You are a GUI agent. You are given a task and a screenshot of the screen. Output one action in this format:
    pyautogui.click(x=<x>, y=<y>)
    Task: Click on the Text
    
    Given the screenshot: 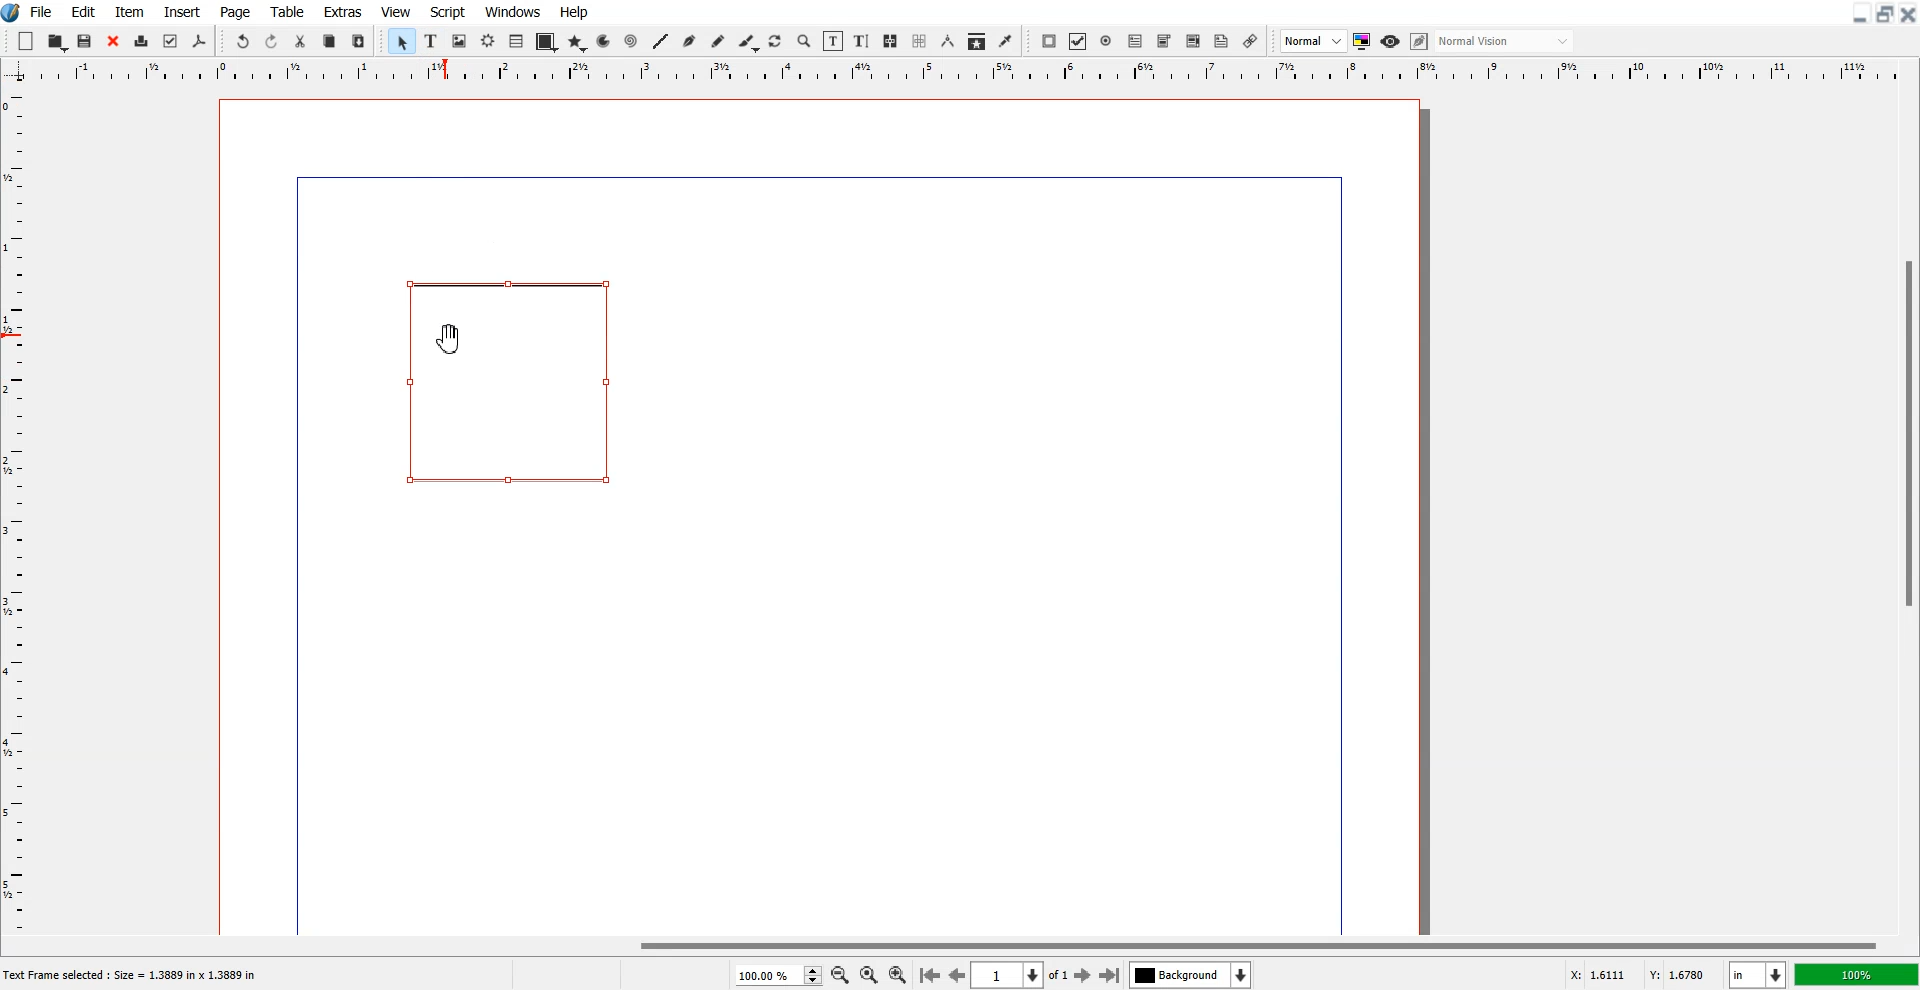 What is the action you would take?
    pyautogui.click(x=137, y=976)
    